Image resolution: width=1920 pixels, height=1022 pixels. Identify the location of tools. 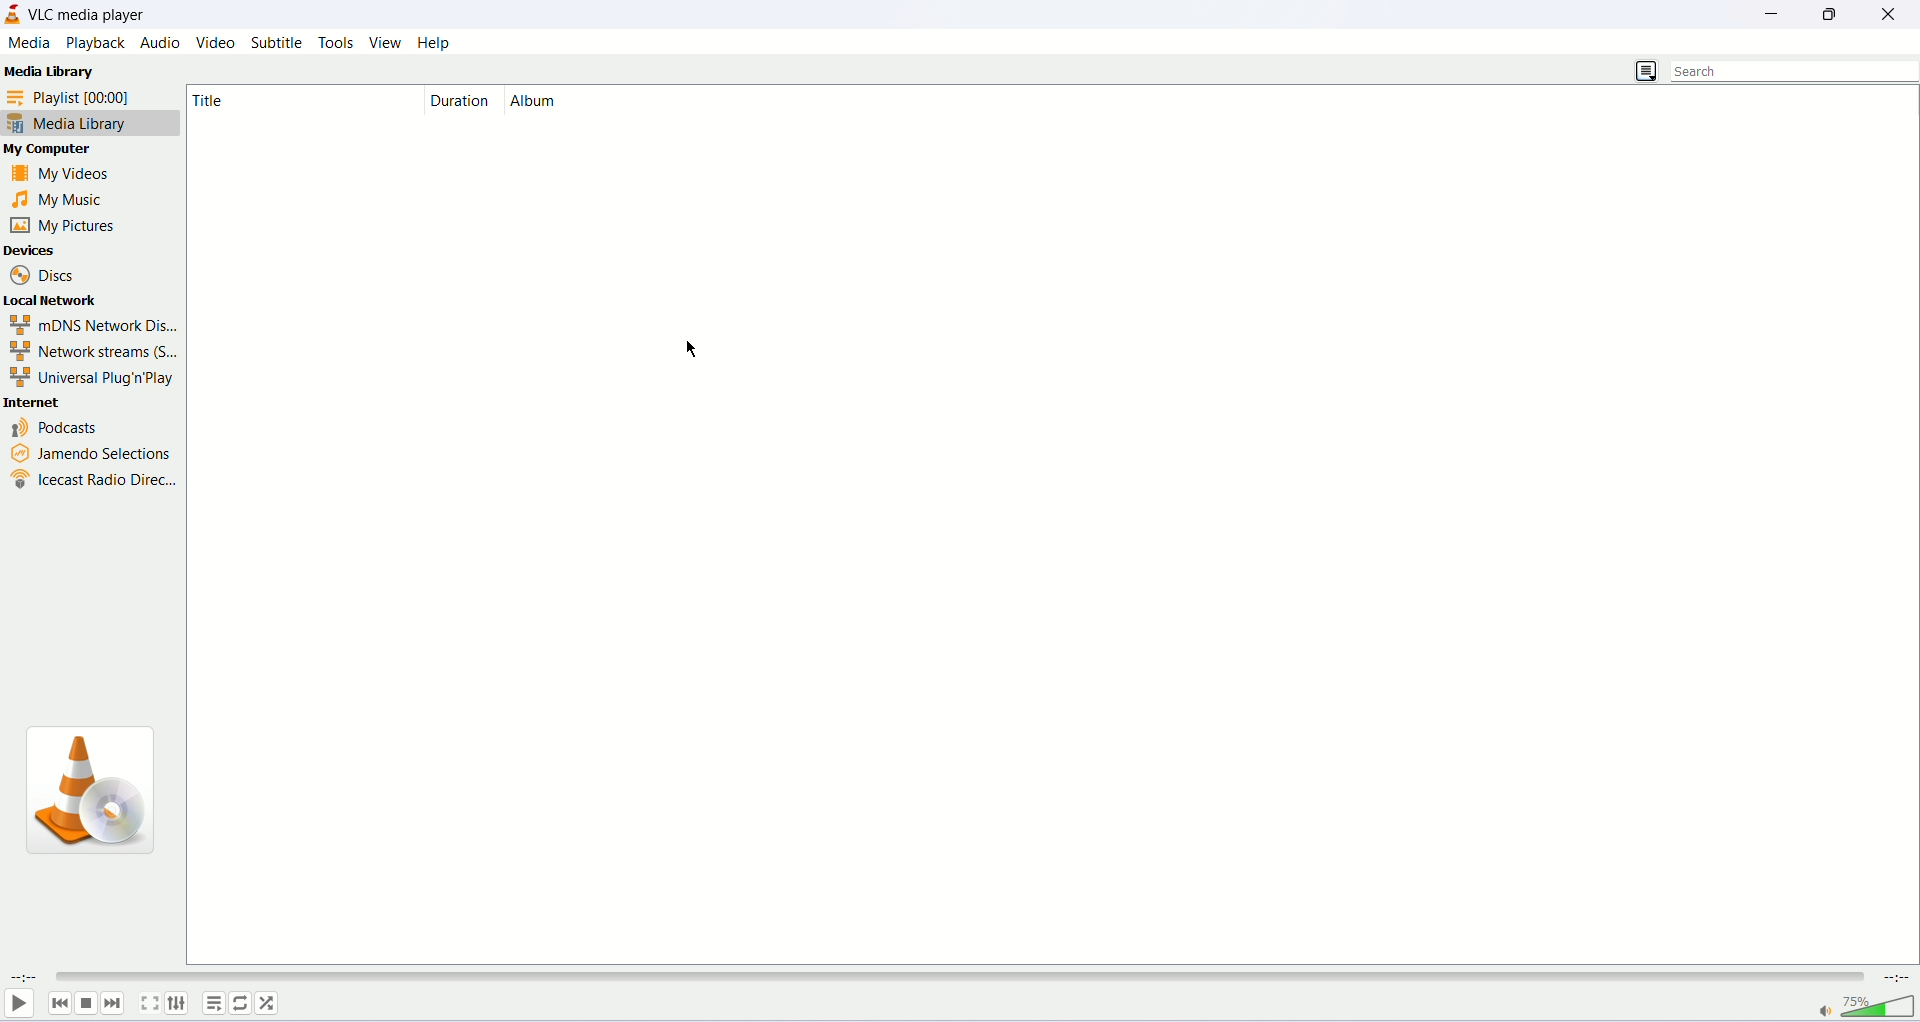
(337, 43).